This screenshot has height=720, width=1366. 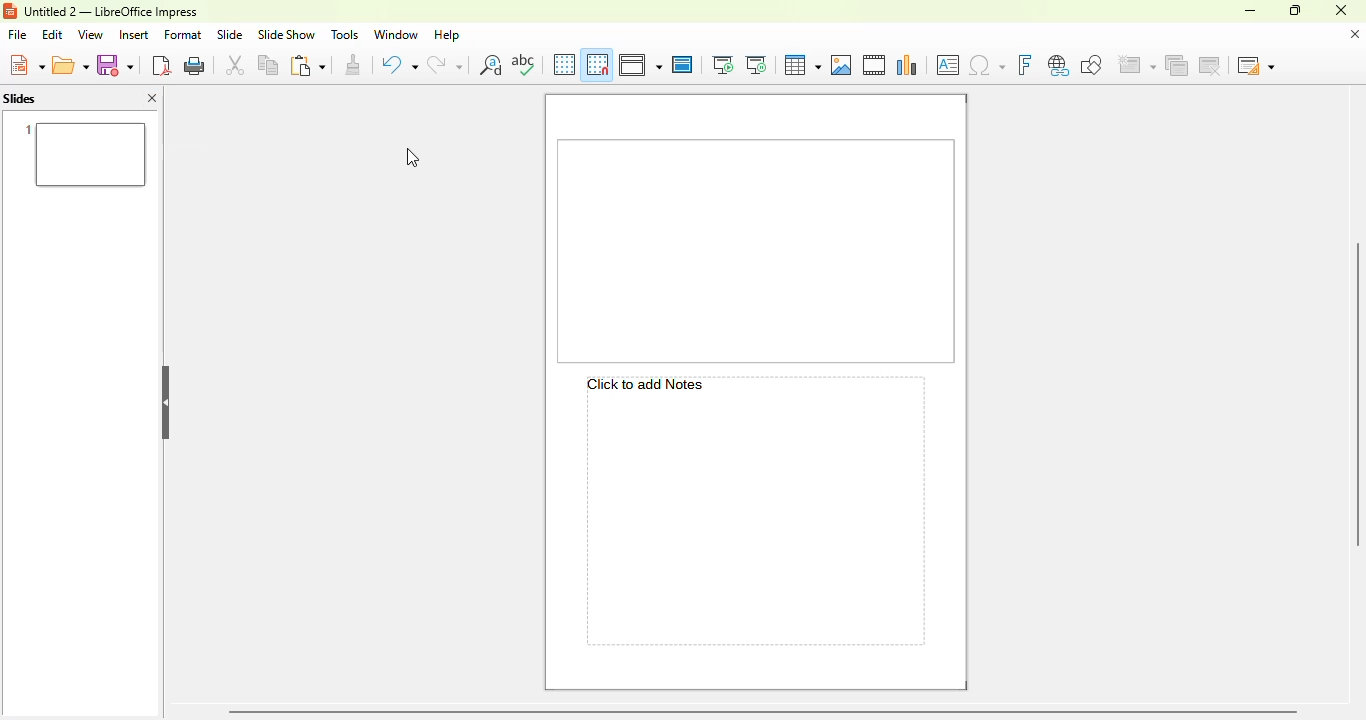 I want to click on slide, so click(x=230, y=34).